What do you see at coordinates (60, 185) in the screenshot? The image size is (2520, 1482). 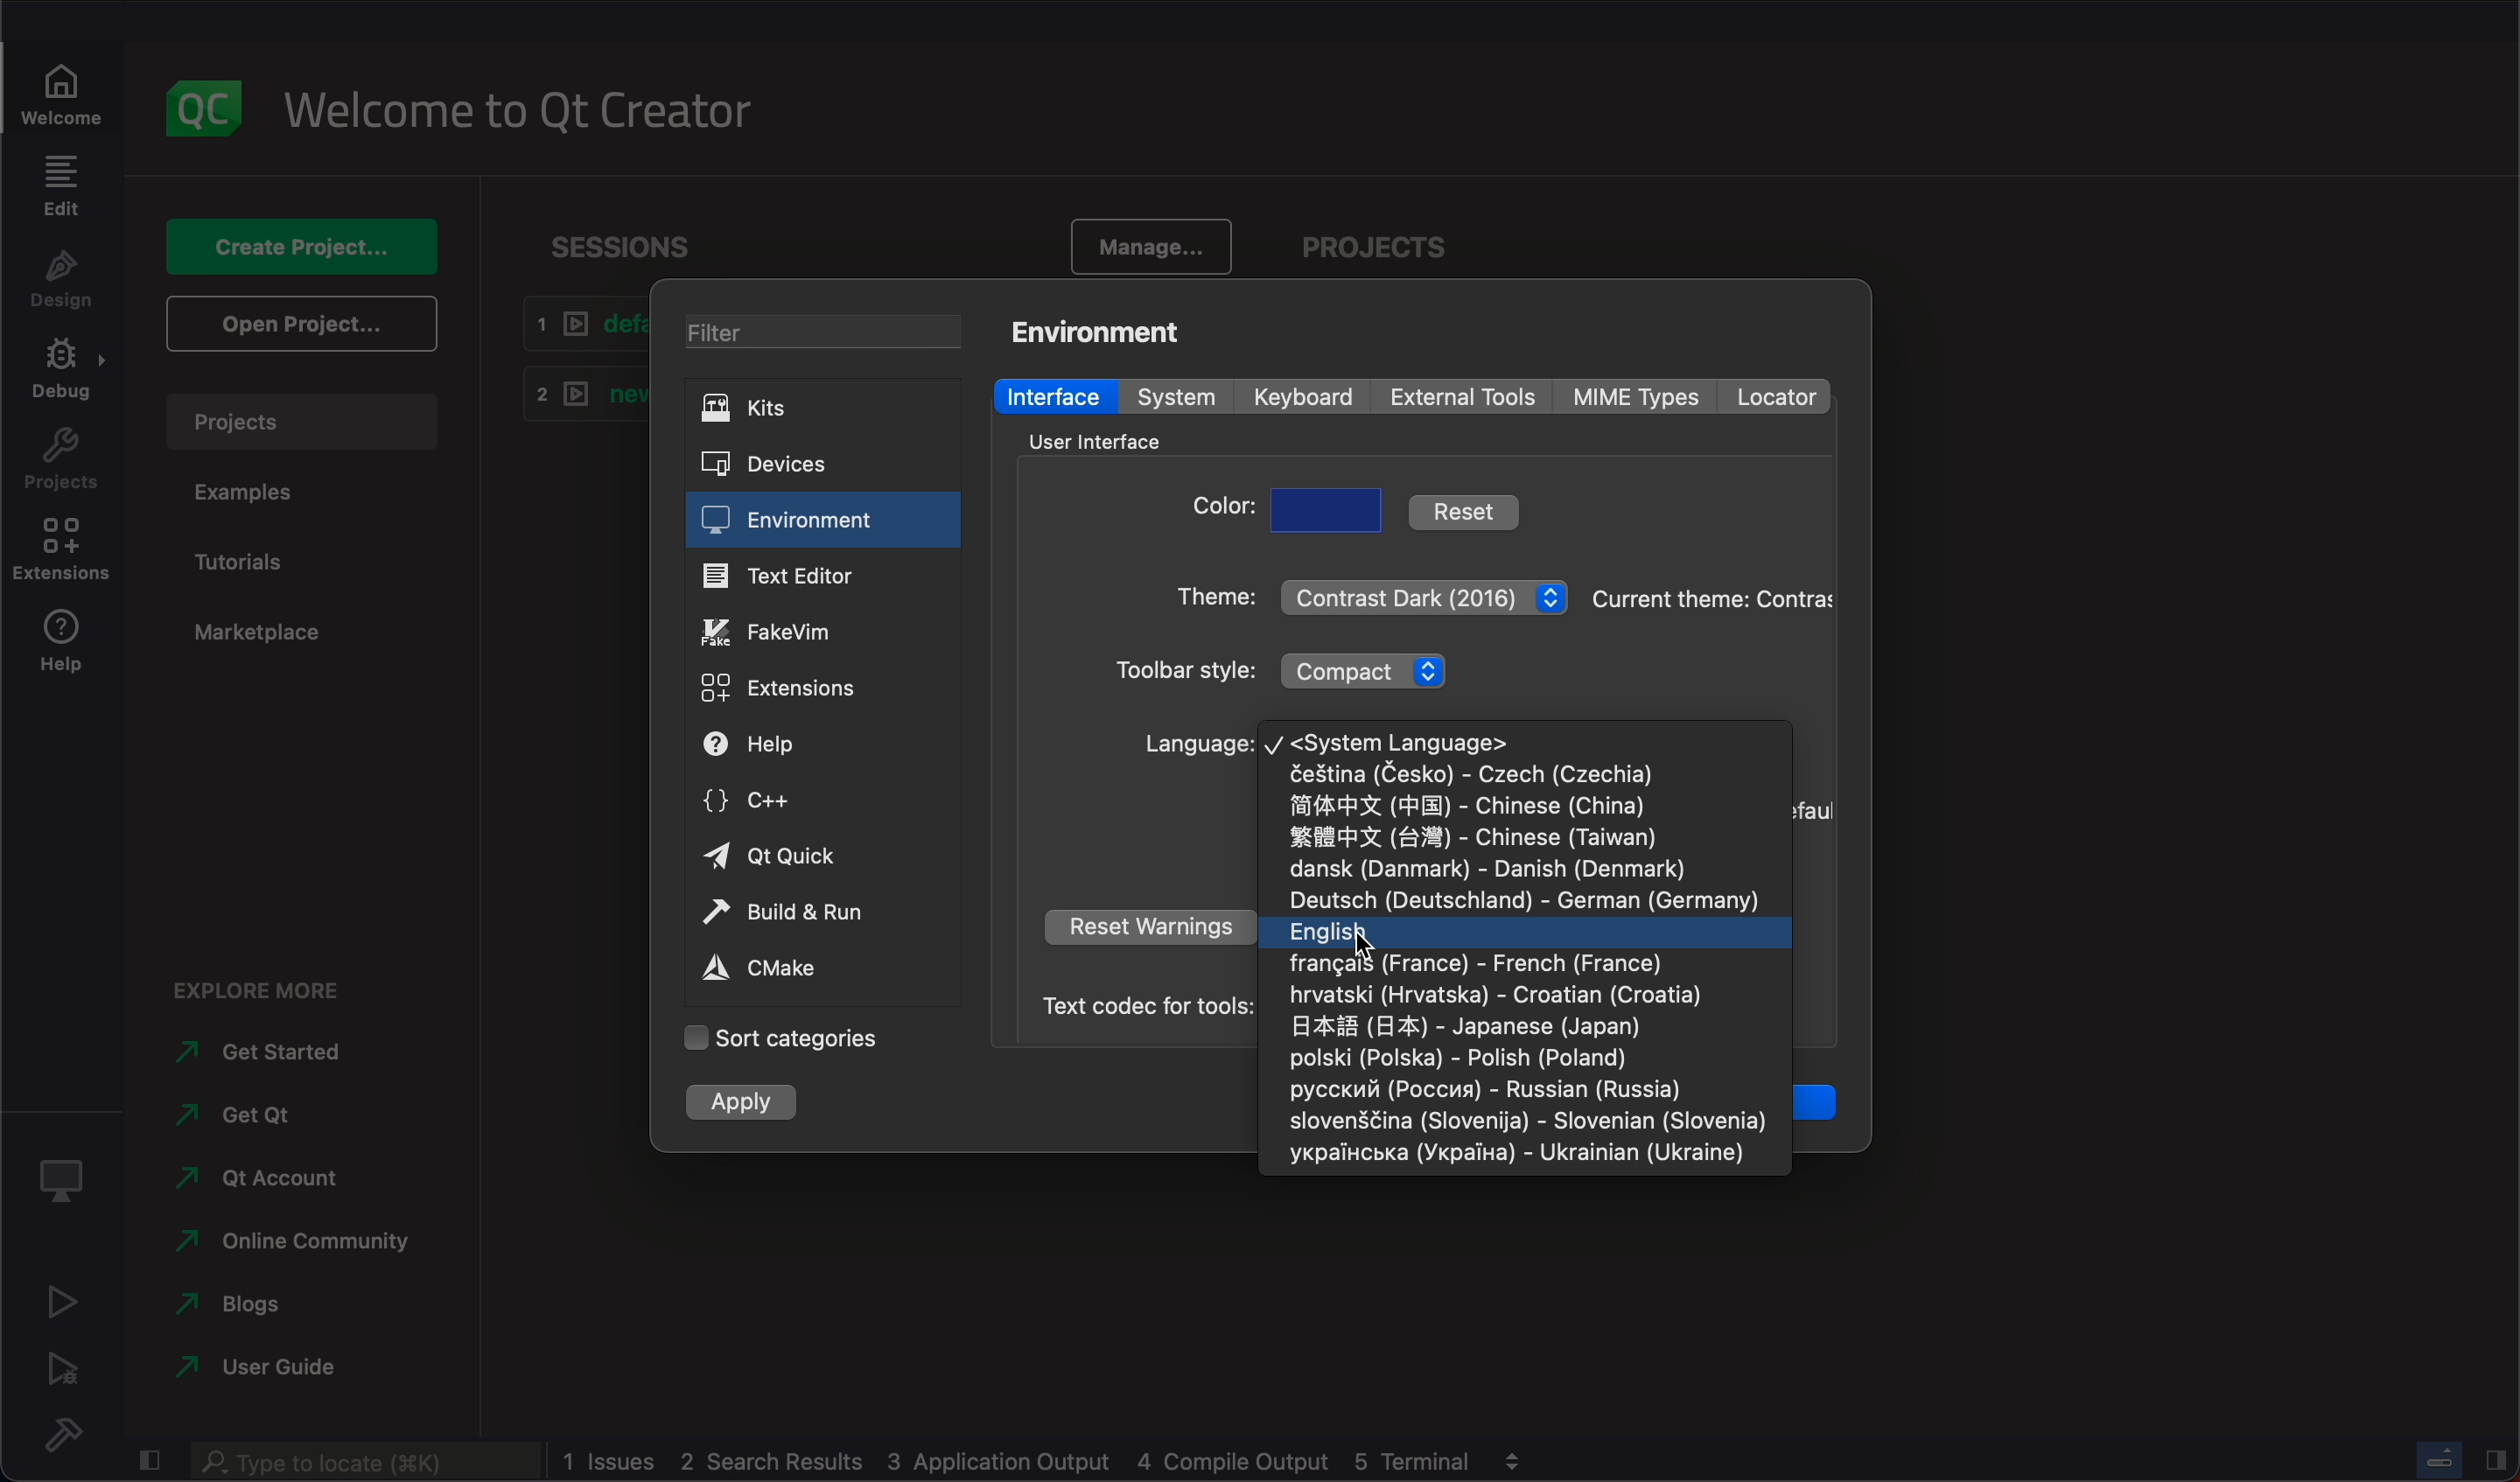 I see `edit` at bounding box center [60, 185].